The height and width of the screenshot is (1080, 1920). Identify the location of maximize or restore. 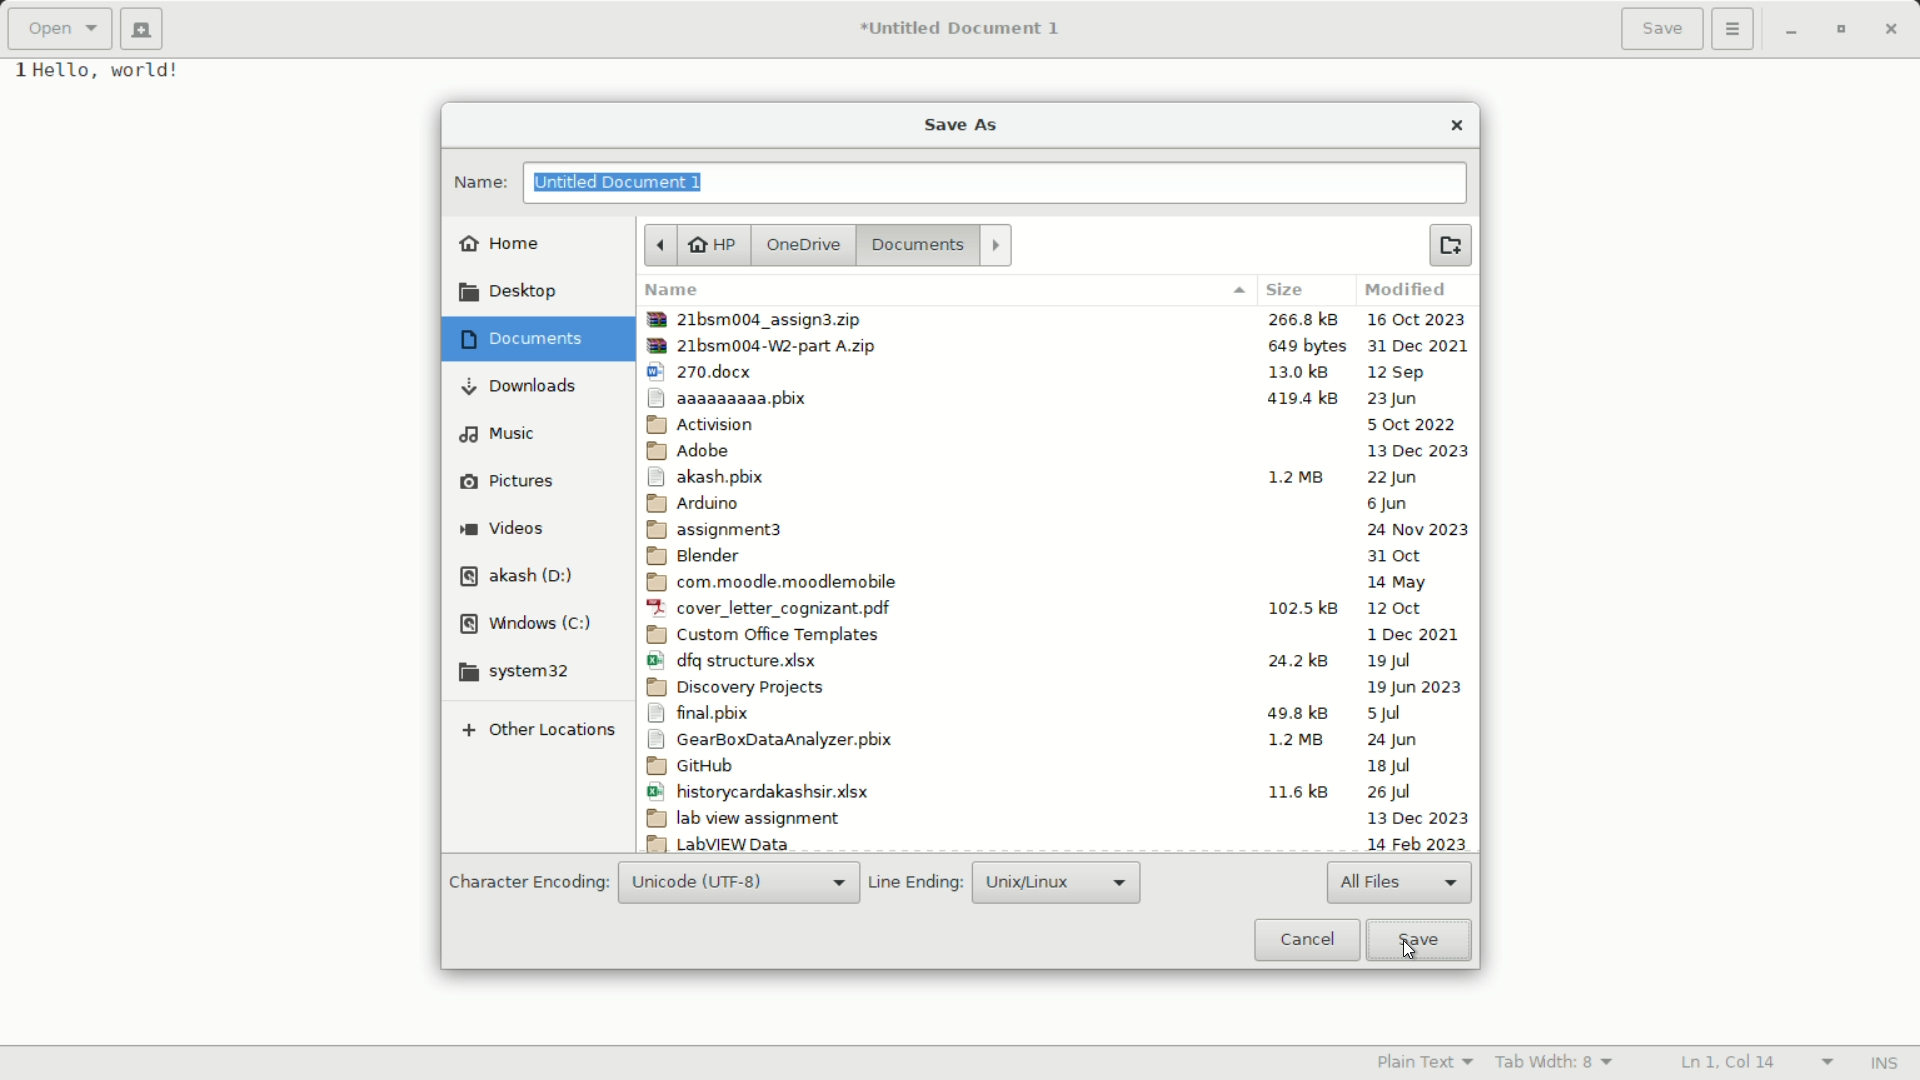
(1846, 30).